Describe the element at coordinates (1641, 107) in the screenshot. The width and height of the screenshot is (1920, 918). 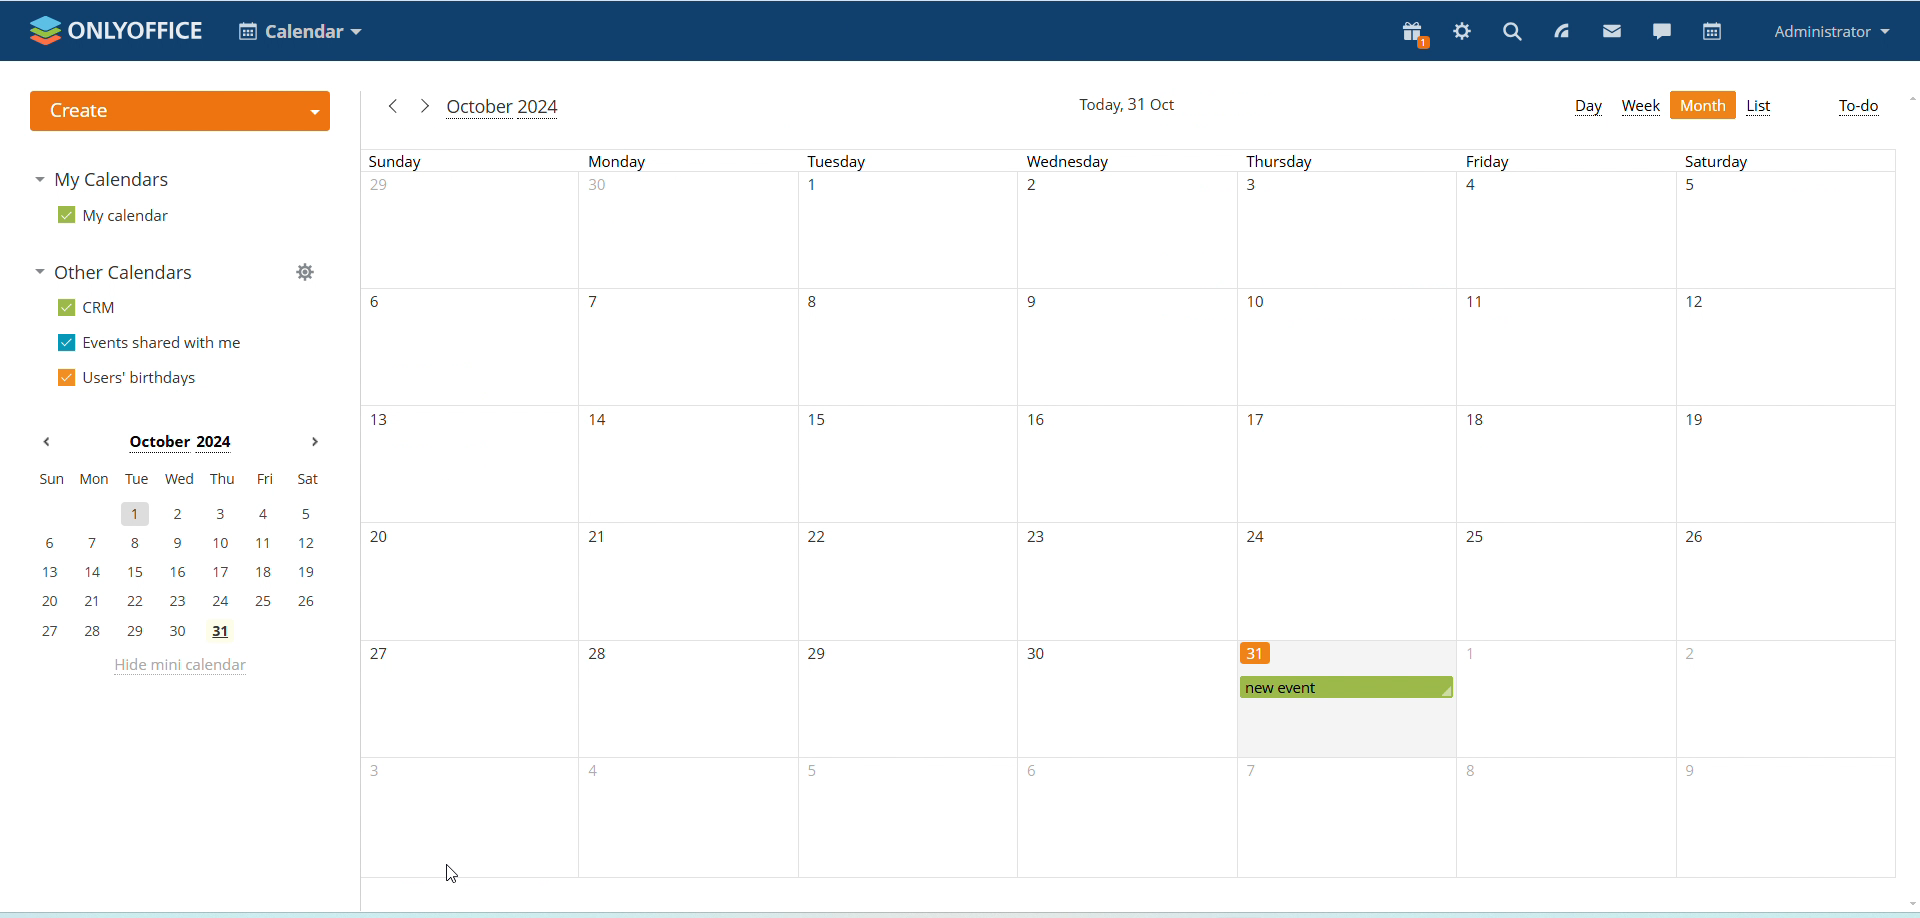
I see `week view` at that location.